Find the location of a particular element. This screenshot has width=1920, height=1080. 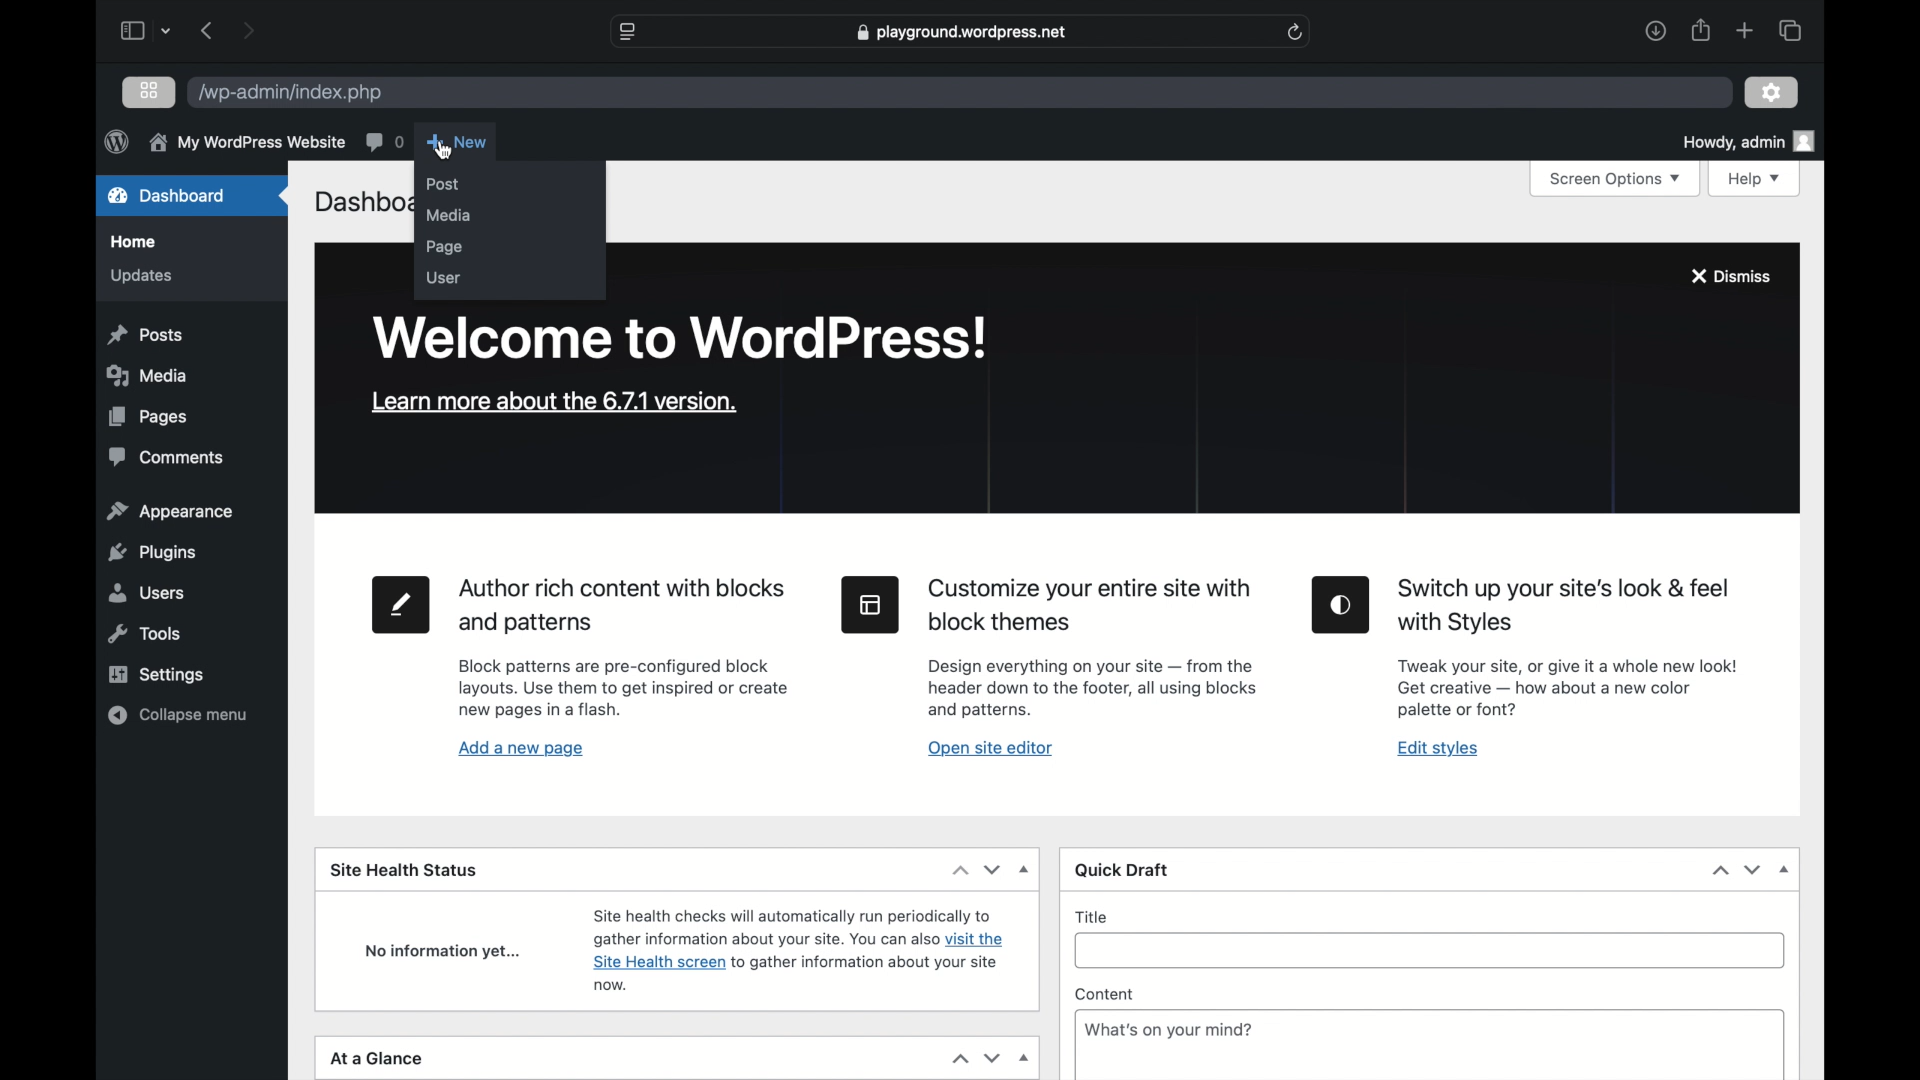

tools is located at coordinates (145, 634).